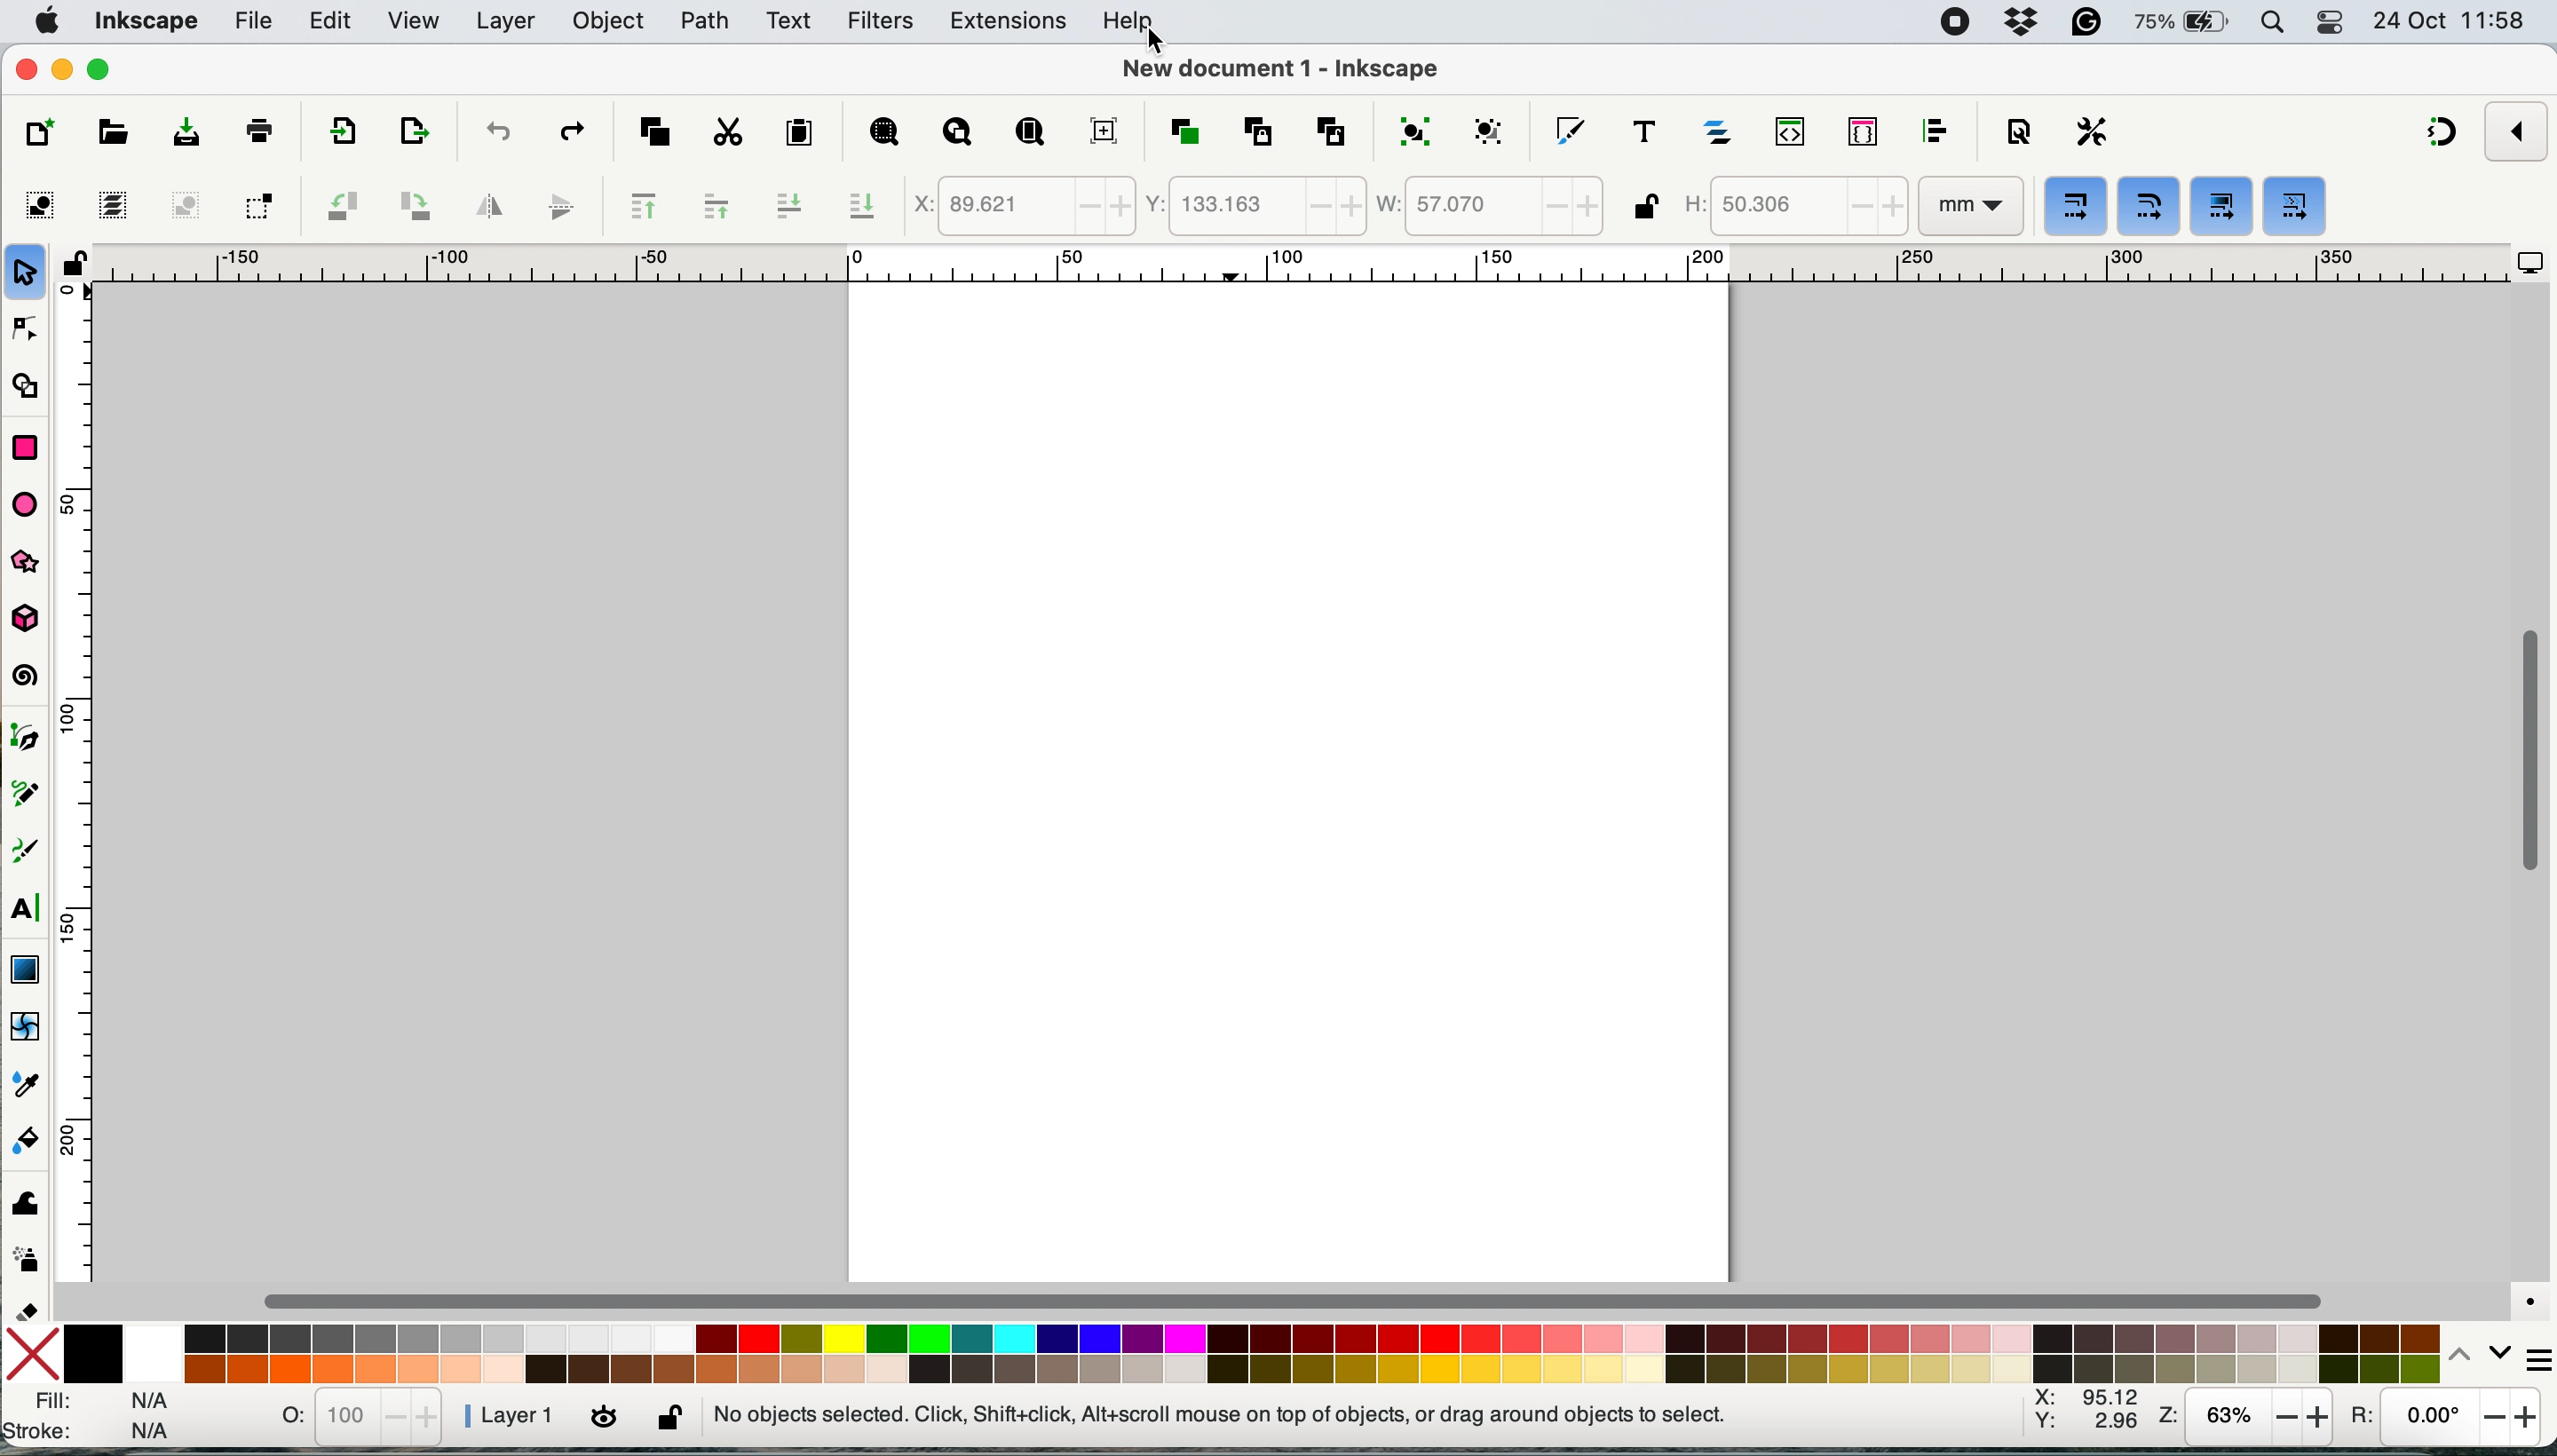  I want to click on New document 1 - Inkscape, so click(1284, 73).